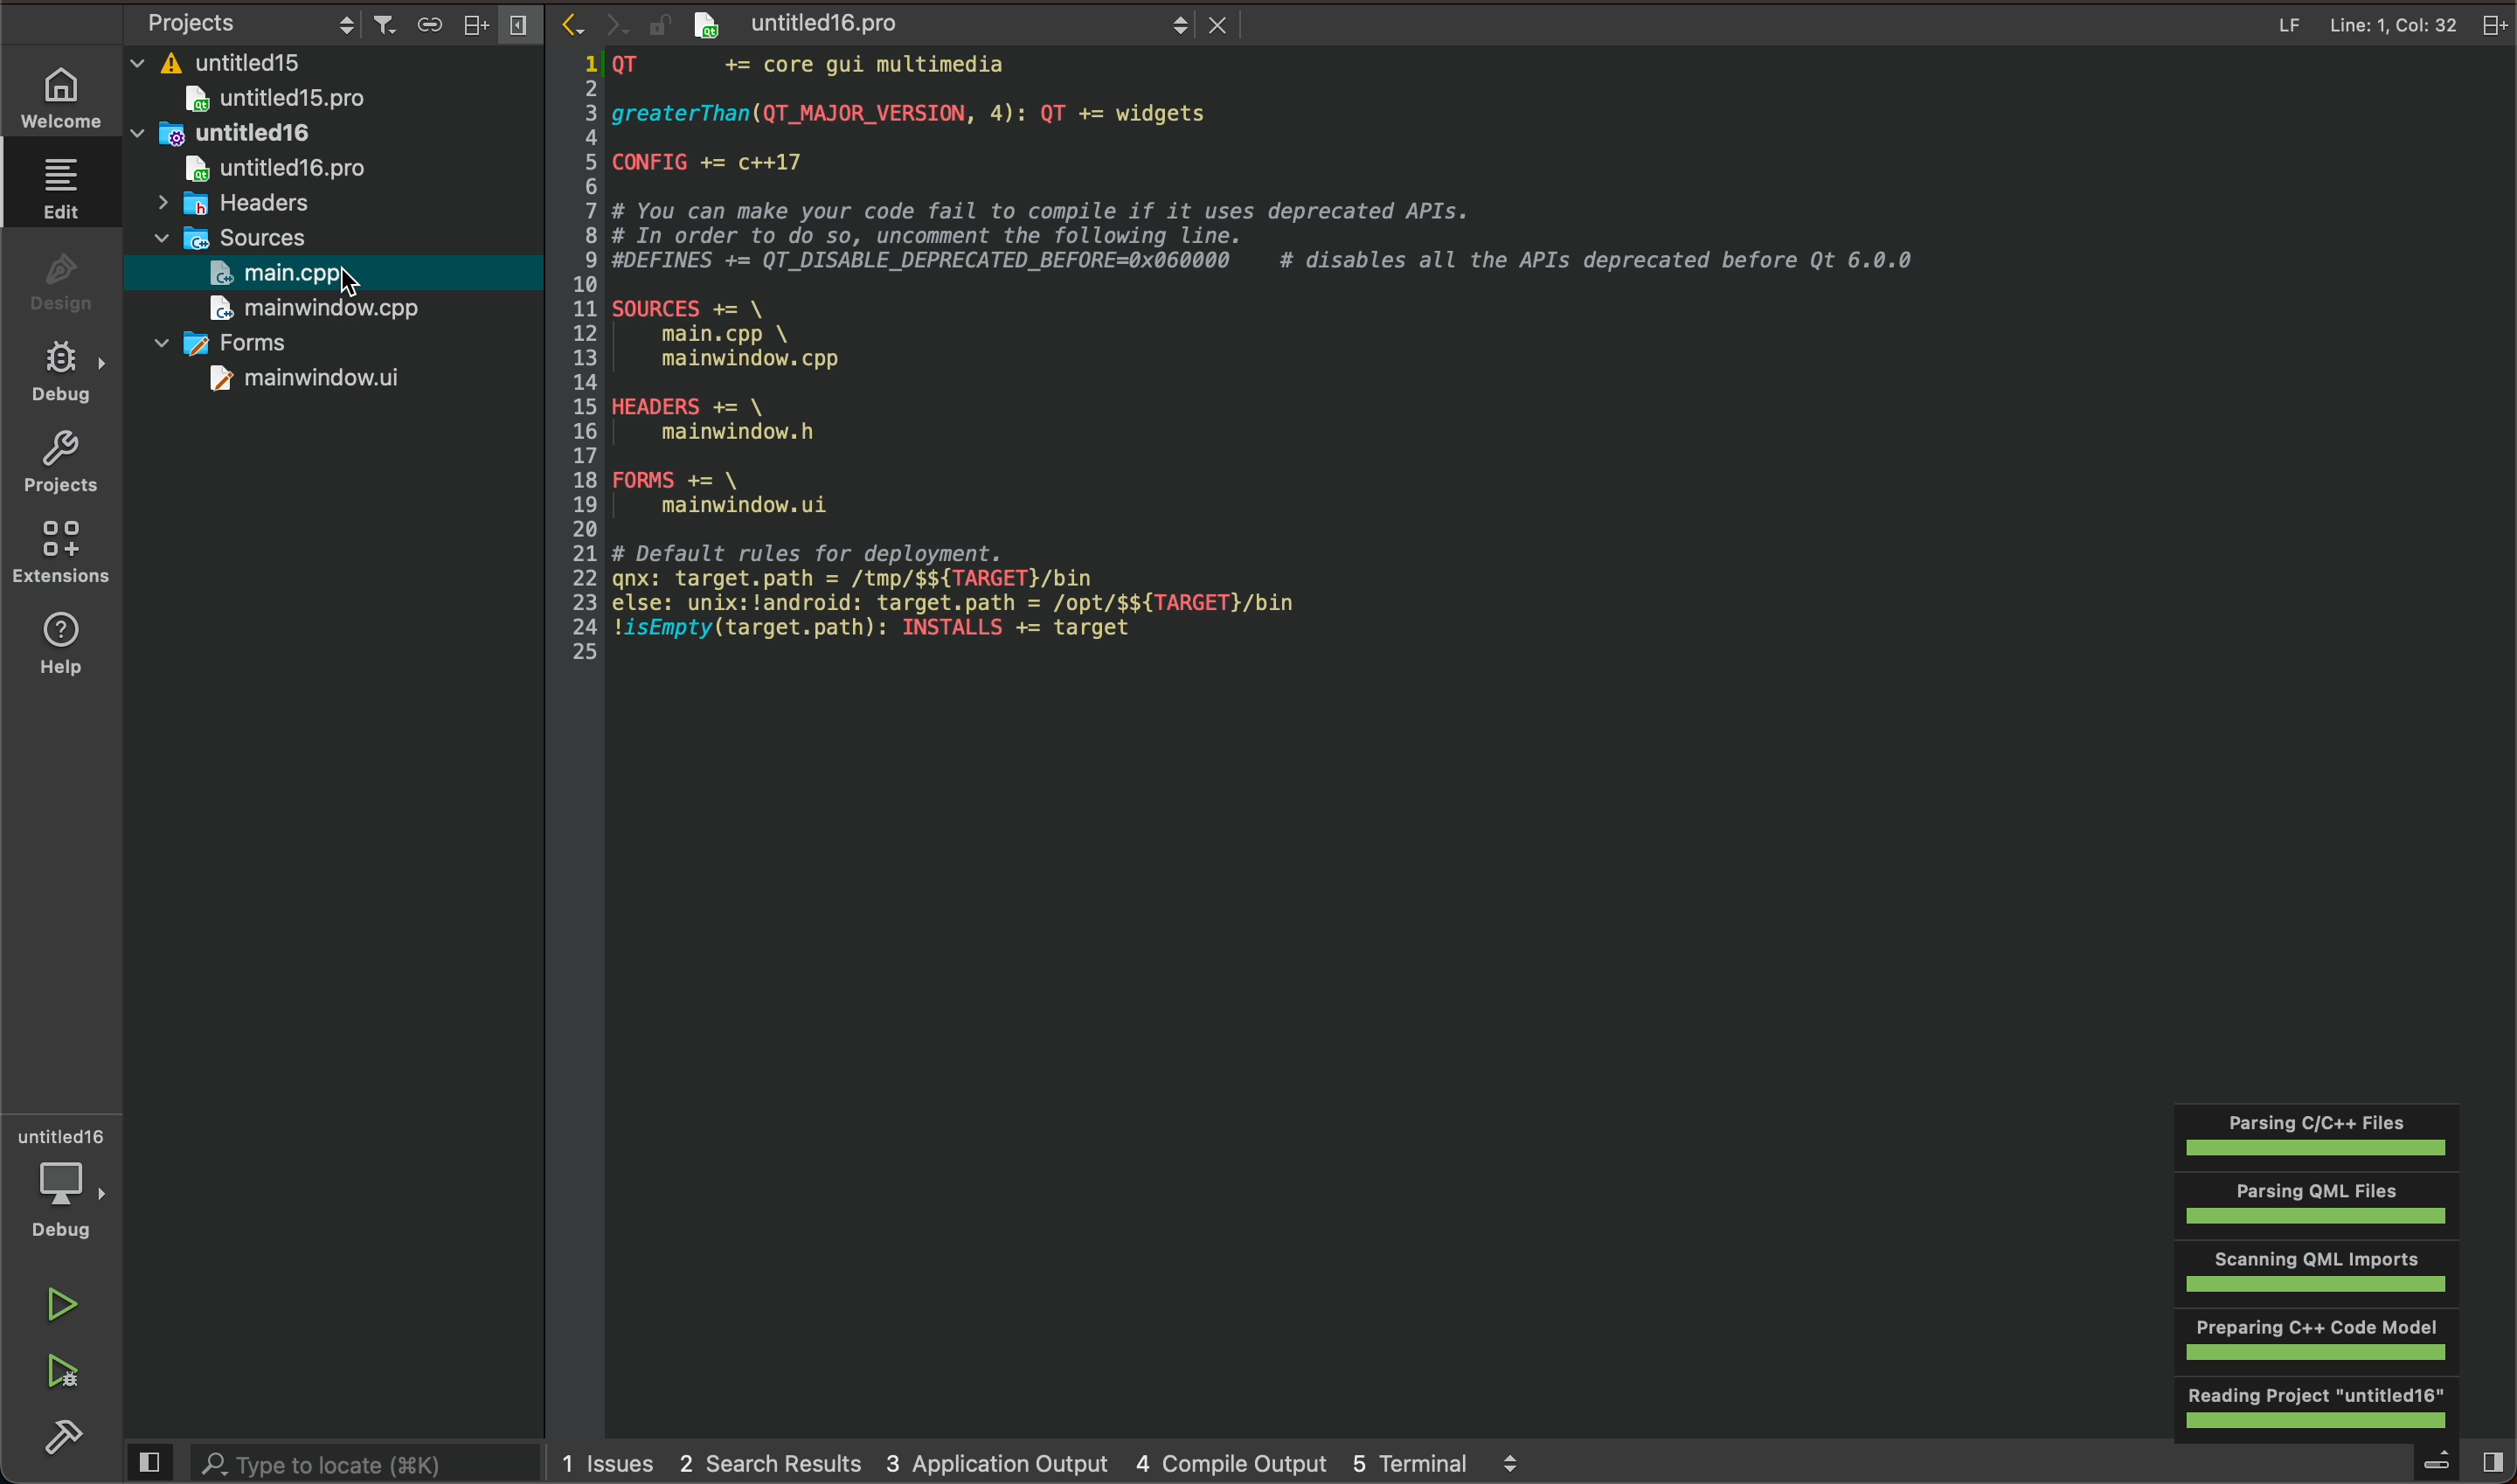  Describe the element at coordinates (62, 1372) in the screenshot. I see `run and build` at that location.